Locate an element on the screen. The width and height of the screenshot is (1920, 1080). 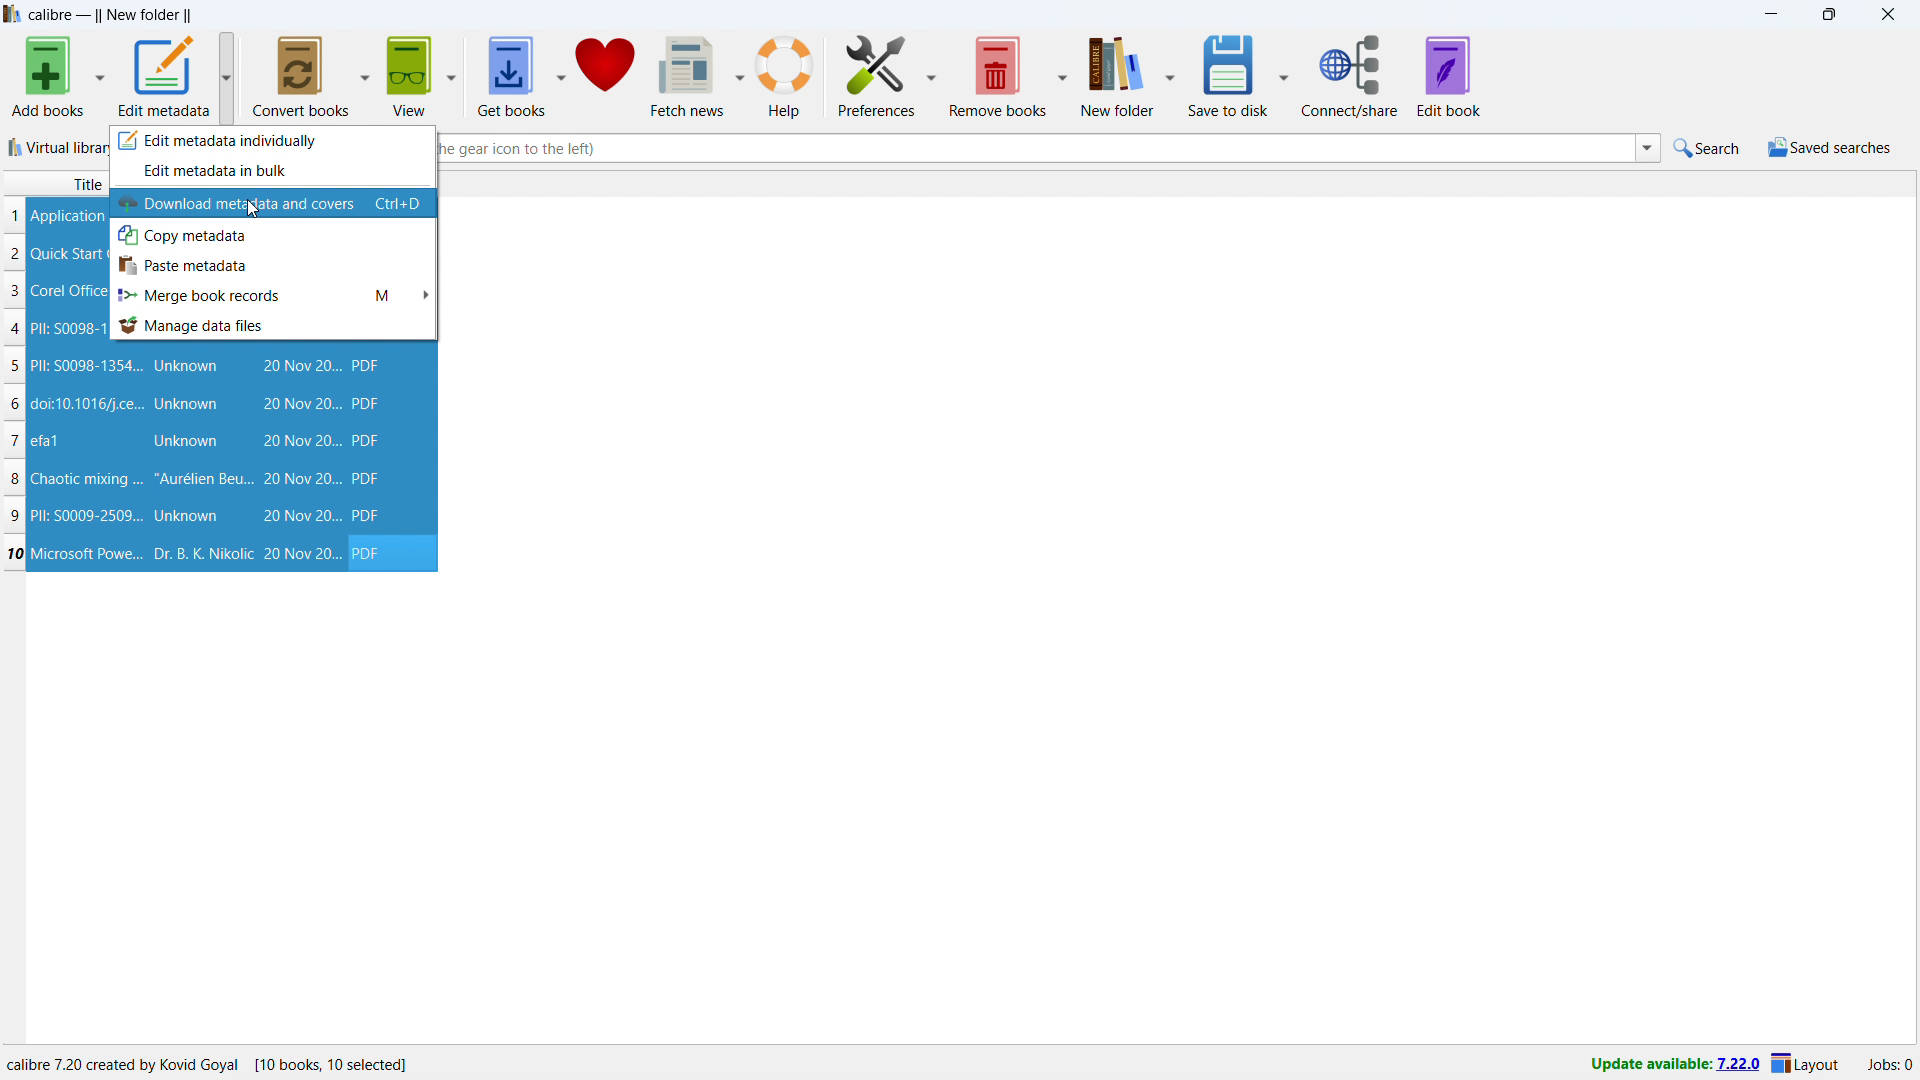
calibre - || New folder|| is located at coordinates (113, 15).